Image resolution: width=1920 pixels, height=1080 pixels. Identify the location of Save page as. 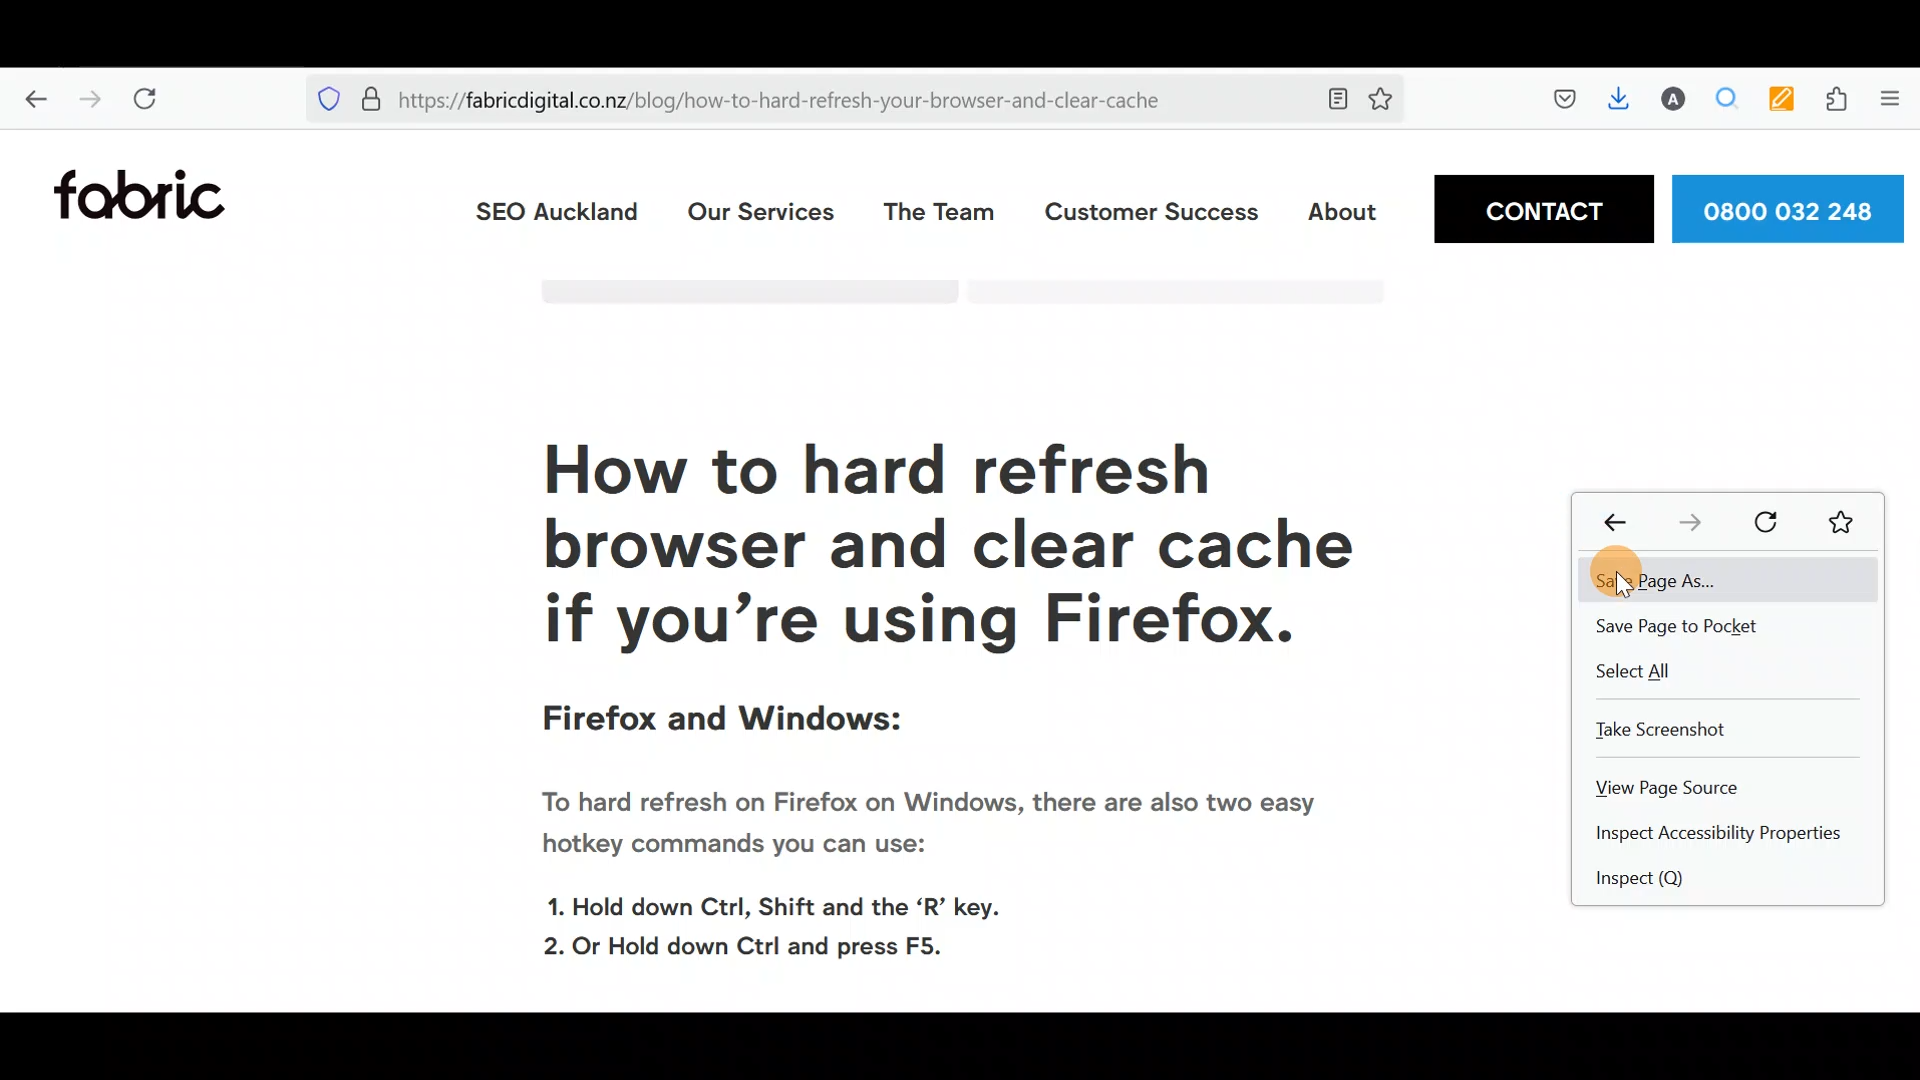
(1724, 581).